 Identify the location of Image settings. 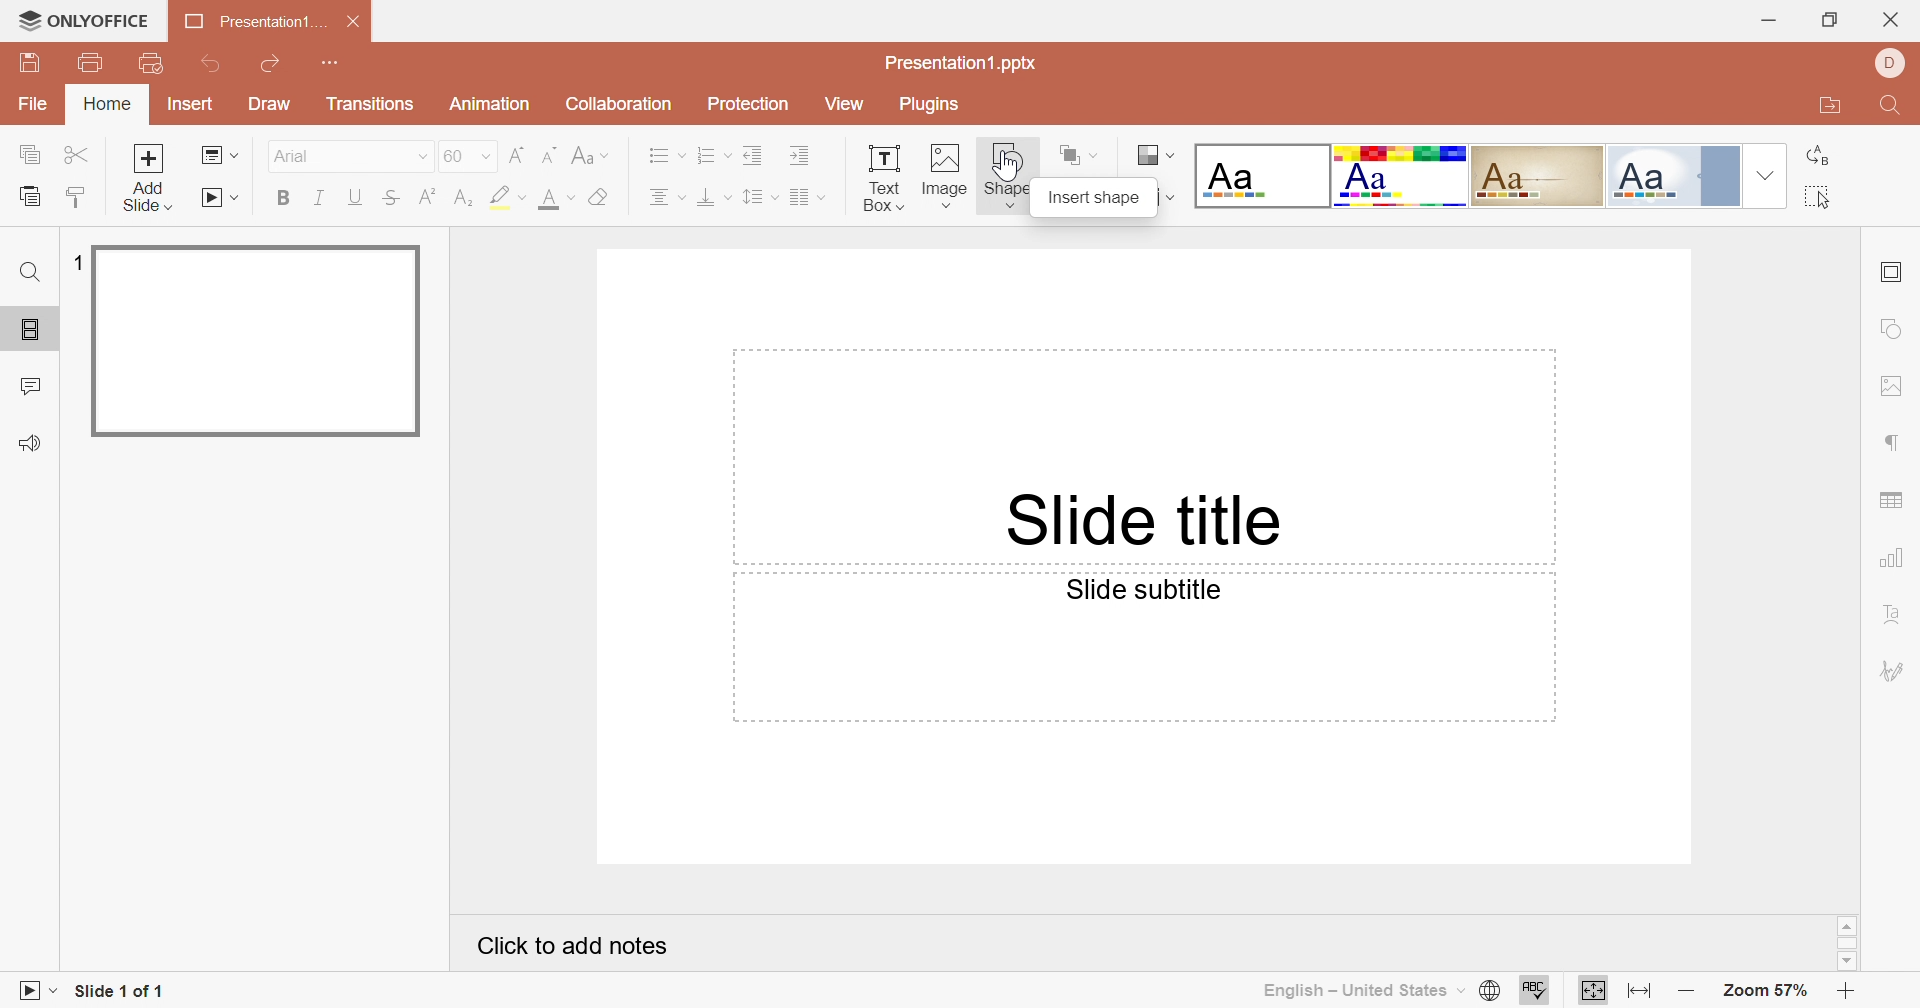
(1893, 386).